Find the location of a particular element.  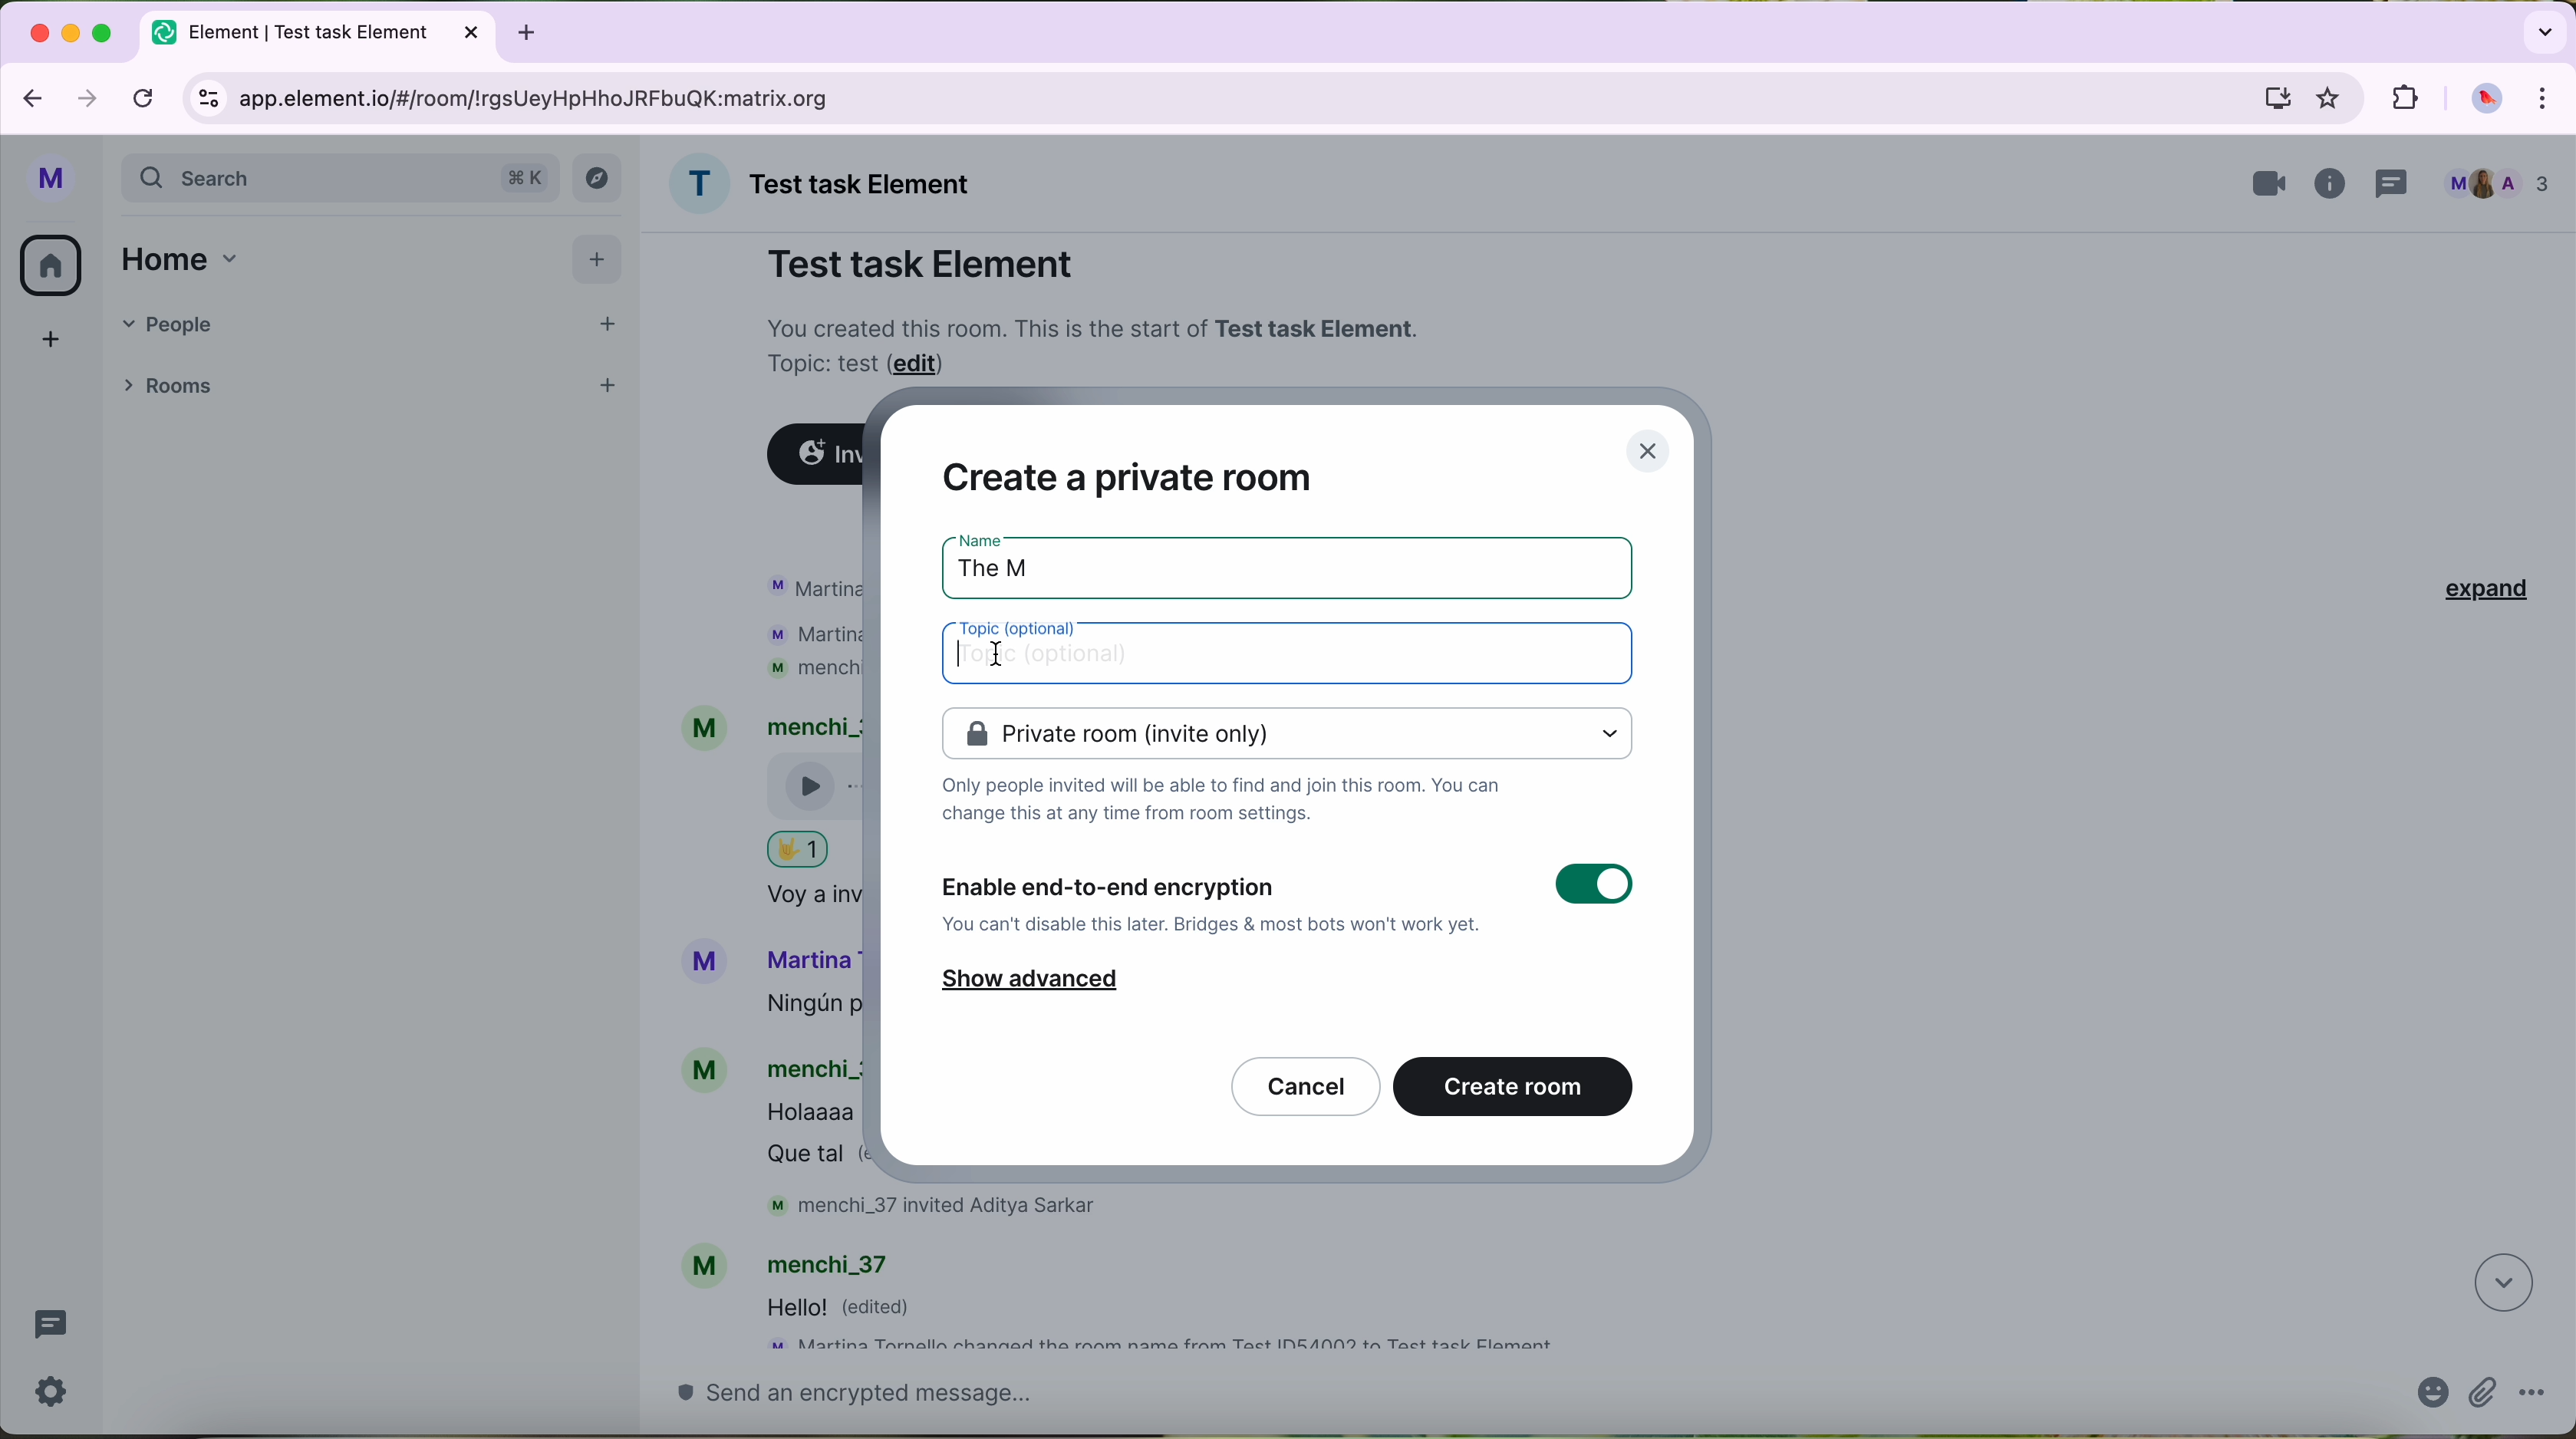

threads is located at coordinates (50, 1328).